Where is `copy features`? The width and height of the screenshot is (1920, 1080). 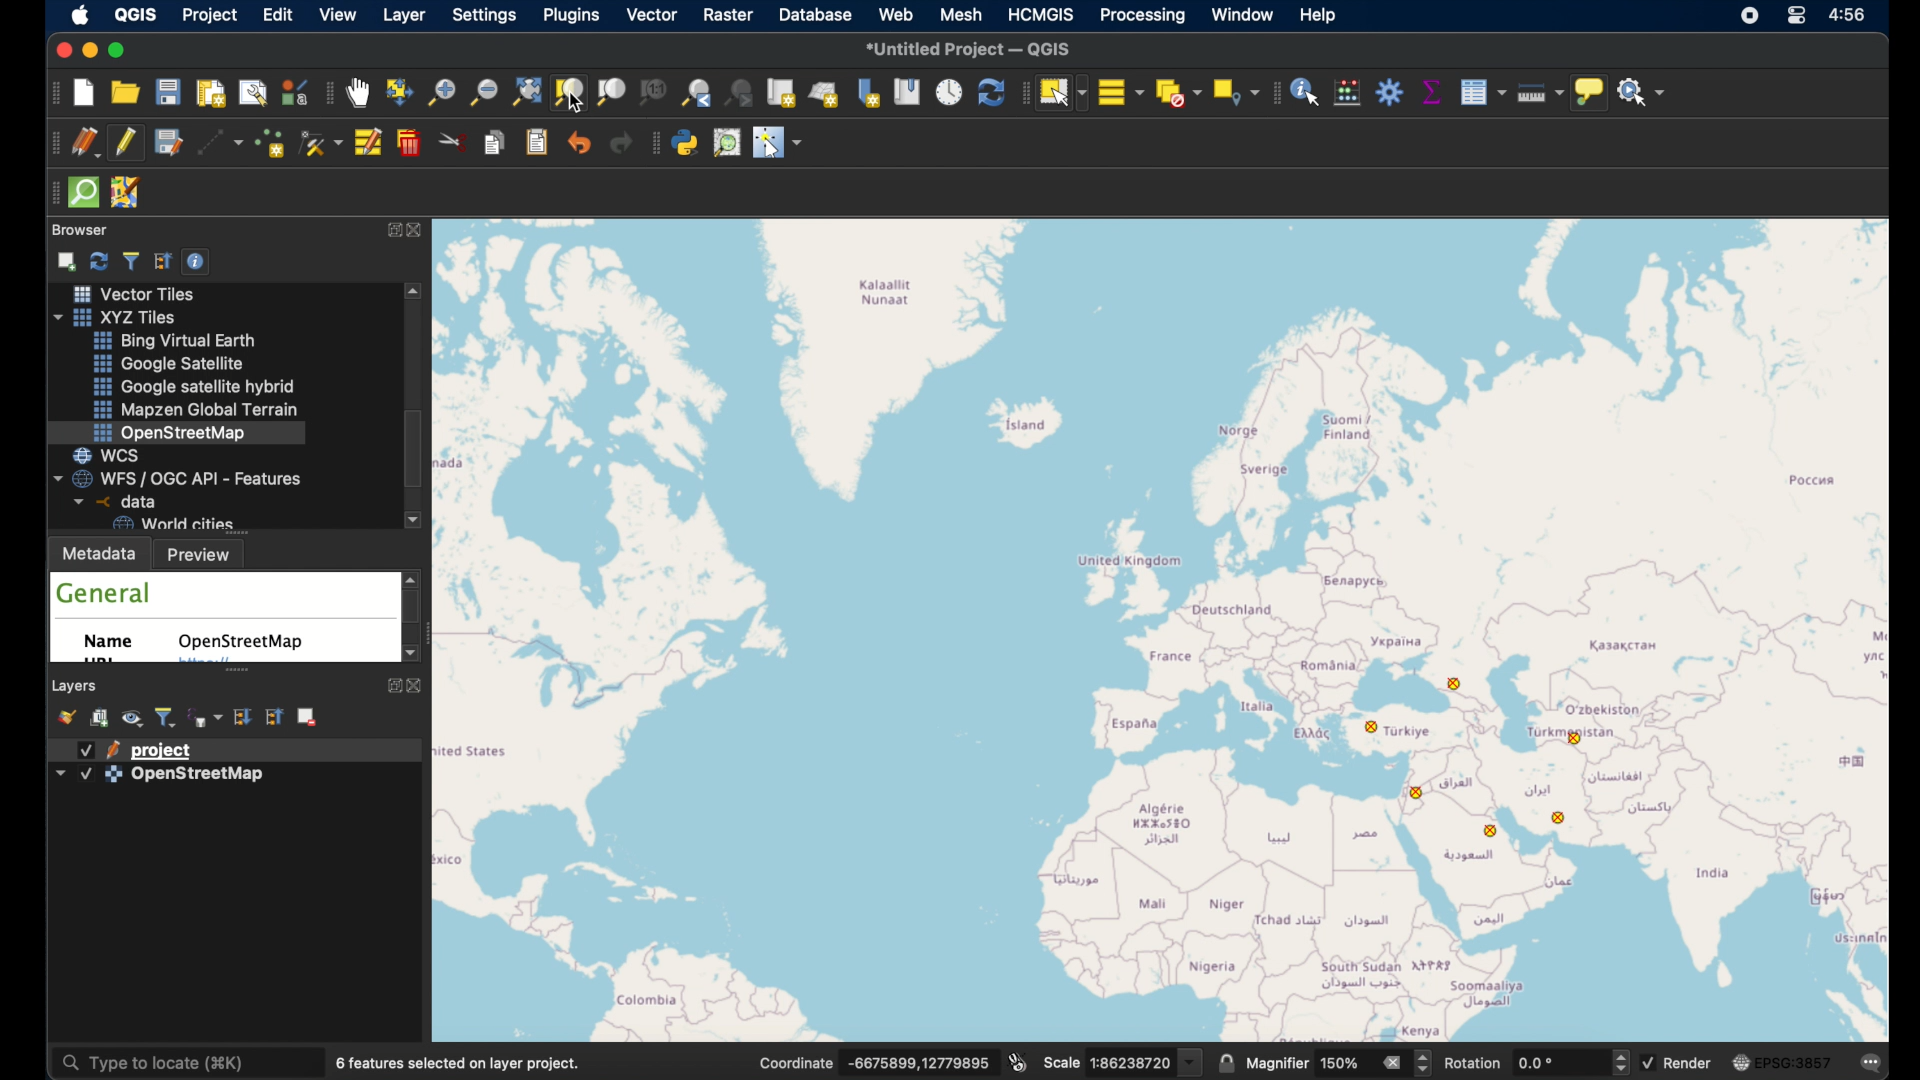
copy features is located at coordinates (497, 145).